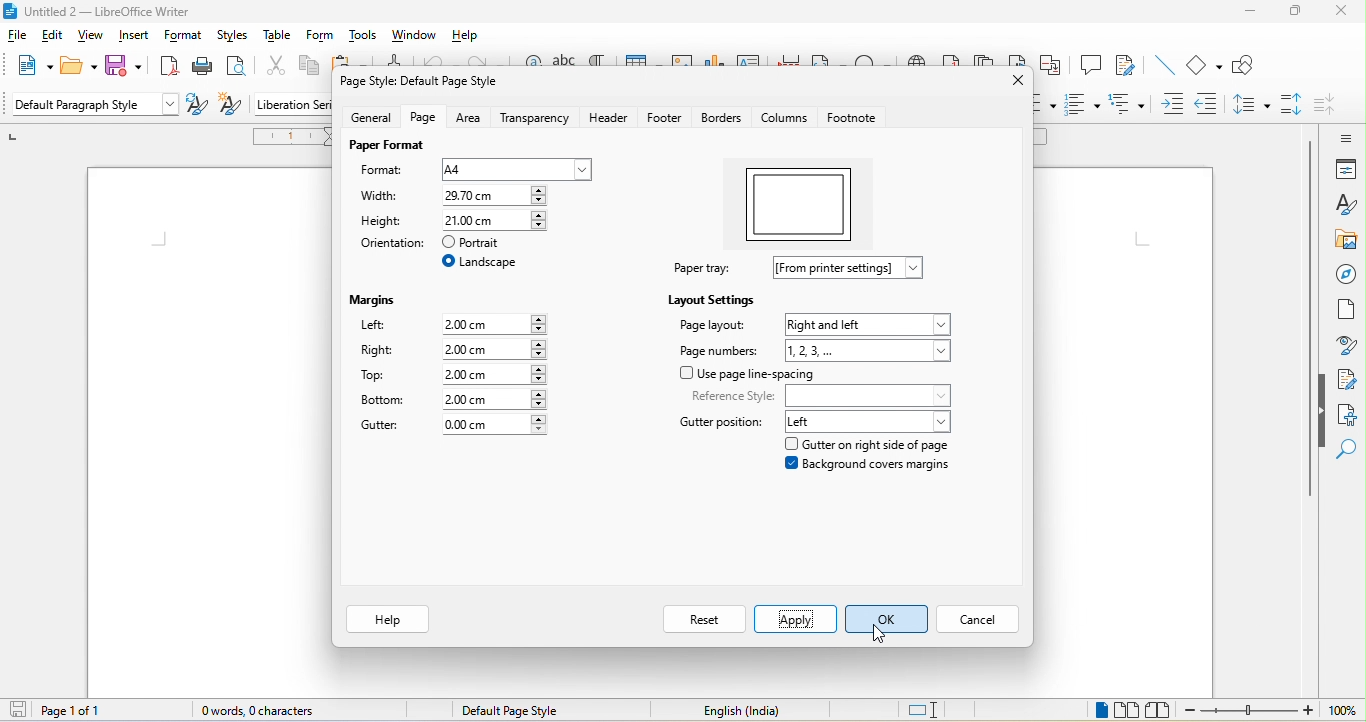 This screenshot has height=722, width=1366. Describe the element at coordinates (382, 424) in the screenshot. I see `gutter` at that location.